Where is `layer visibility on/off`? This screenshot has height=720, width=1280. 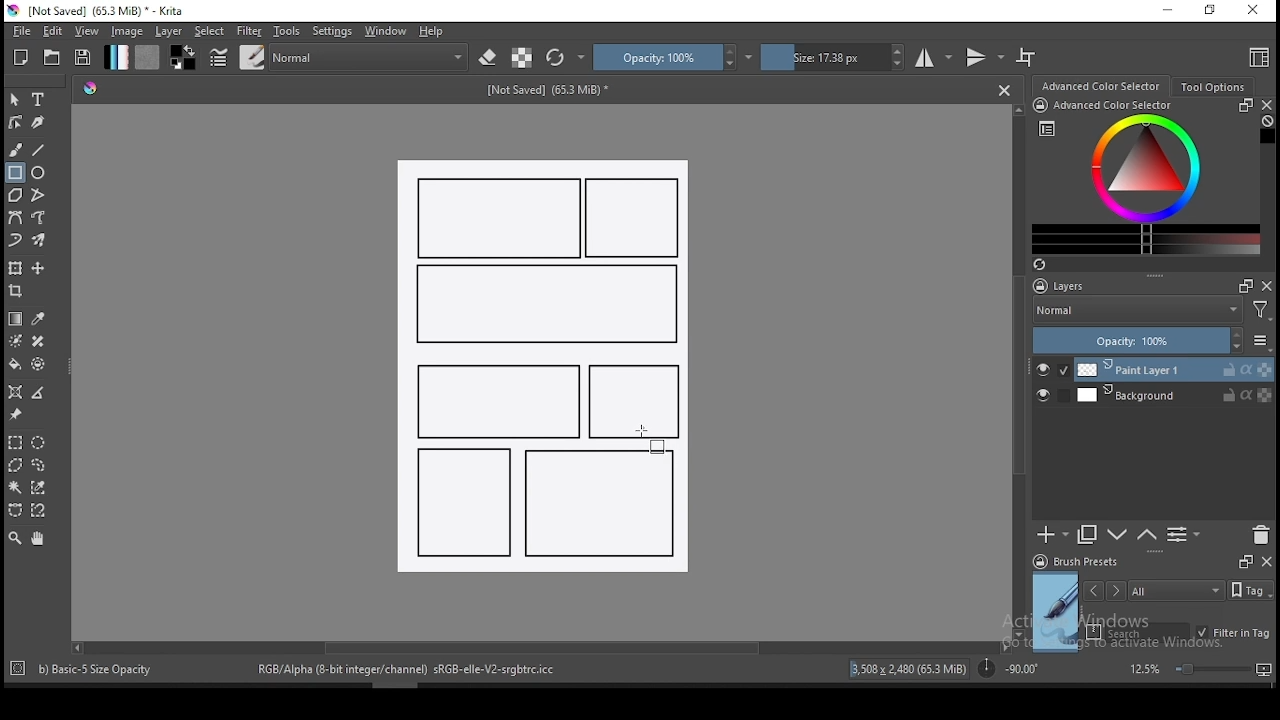 layer visibility on/off is located at coordinates (1053, 370).